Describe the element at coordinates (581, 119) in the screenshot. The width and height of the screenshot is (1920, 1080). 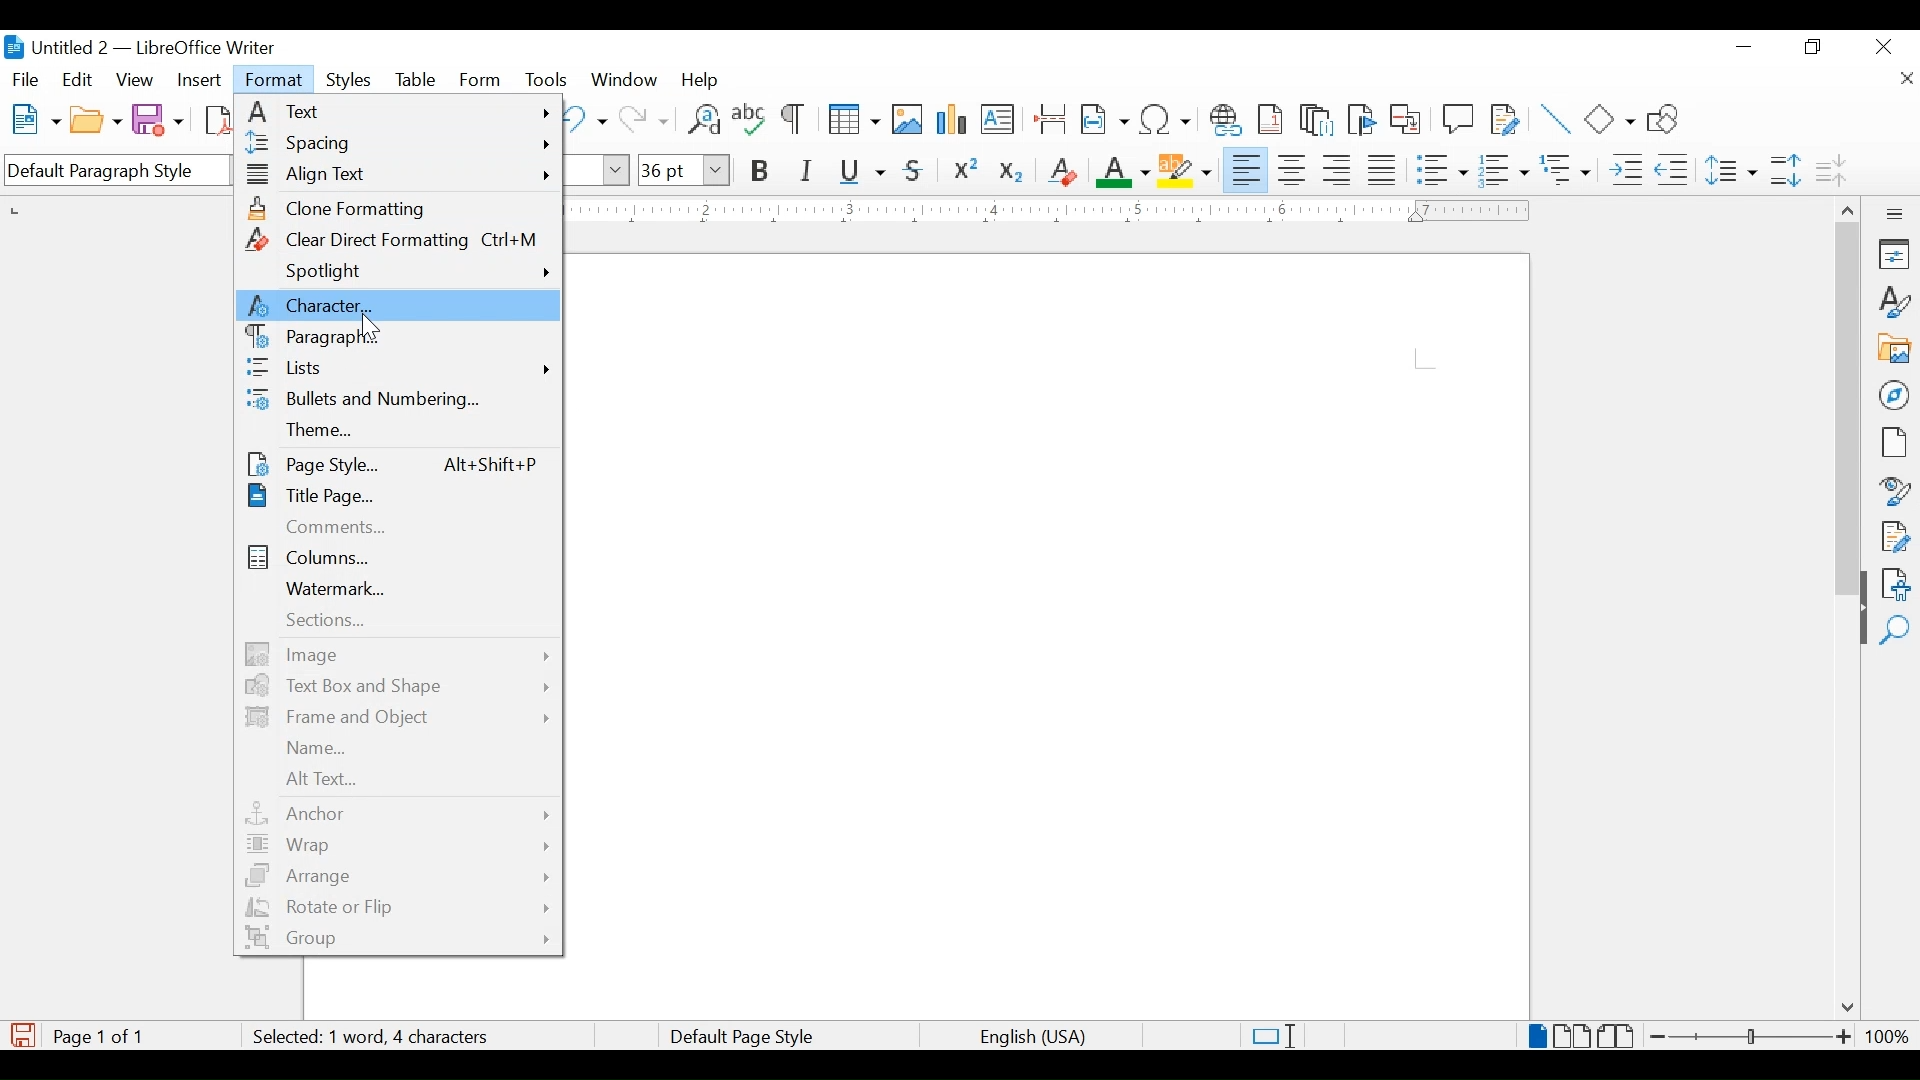
I see `undo` at that location.